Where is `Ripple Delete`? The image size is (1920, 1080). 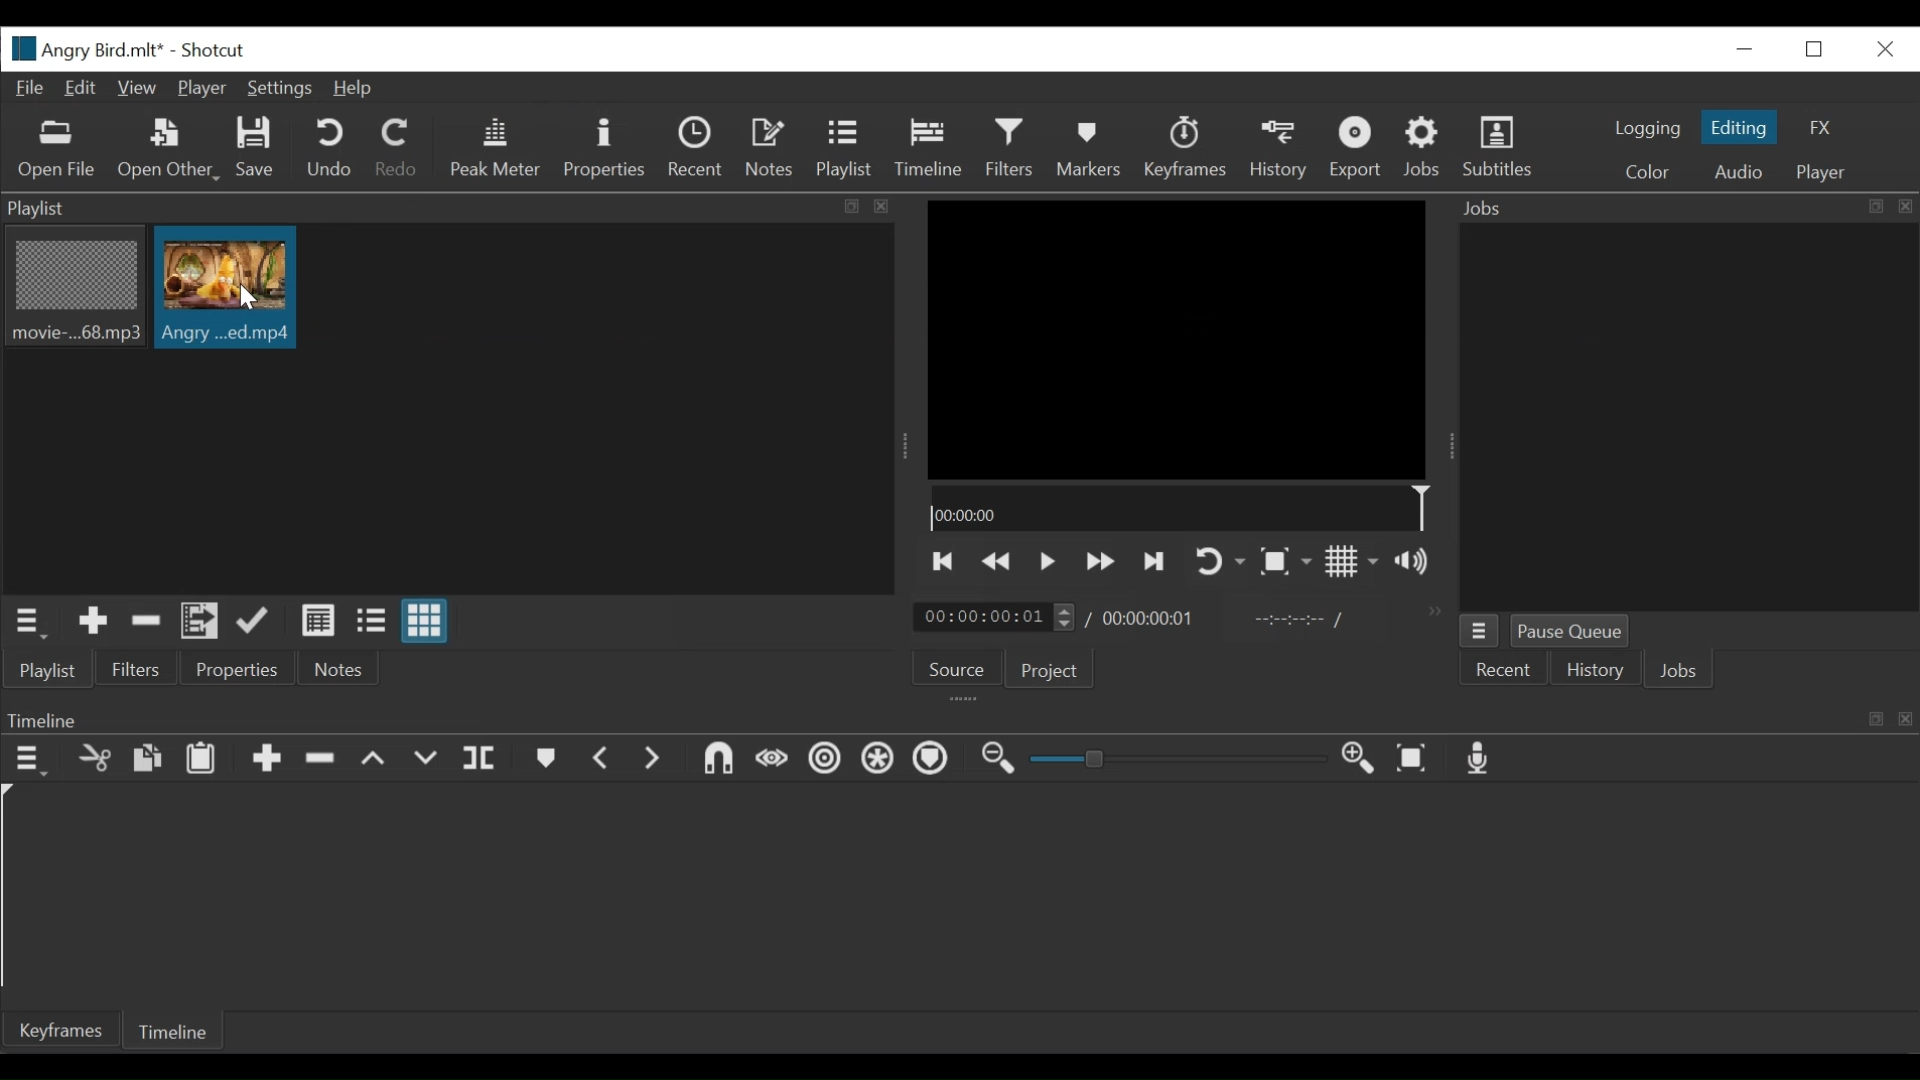
Ripple Delete is located at coordinates (321, 759).